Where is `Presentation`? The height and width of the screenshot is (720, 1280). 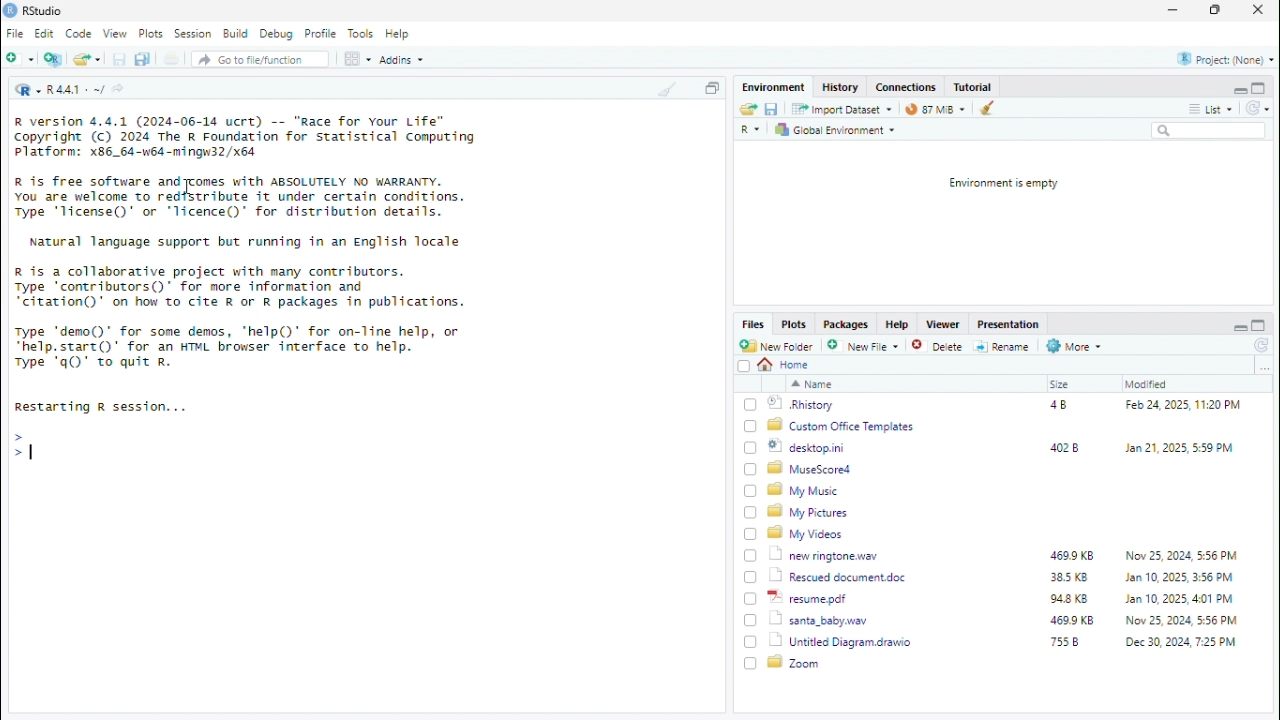
Presentation is located at coordinates (1011, 325).